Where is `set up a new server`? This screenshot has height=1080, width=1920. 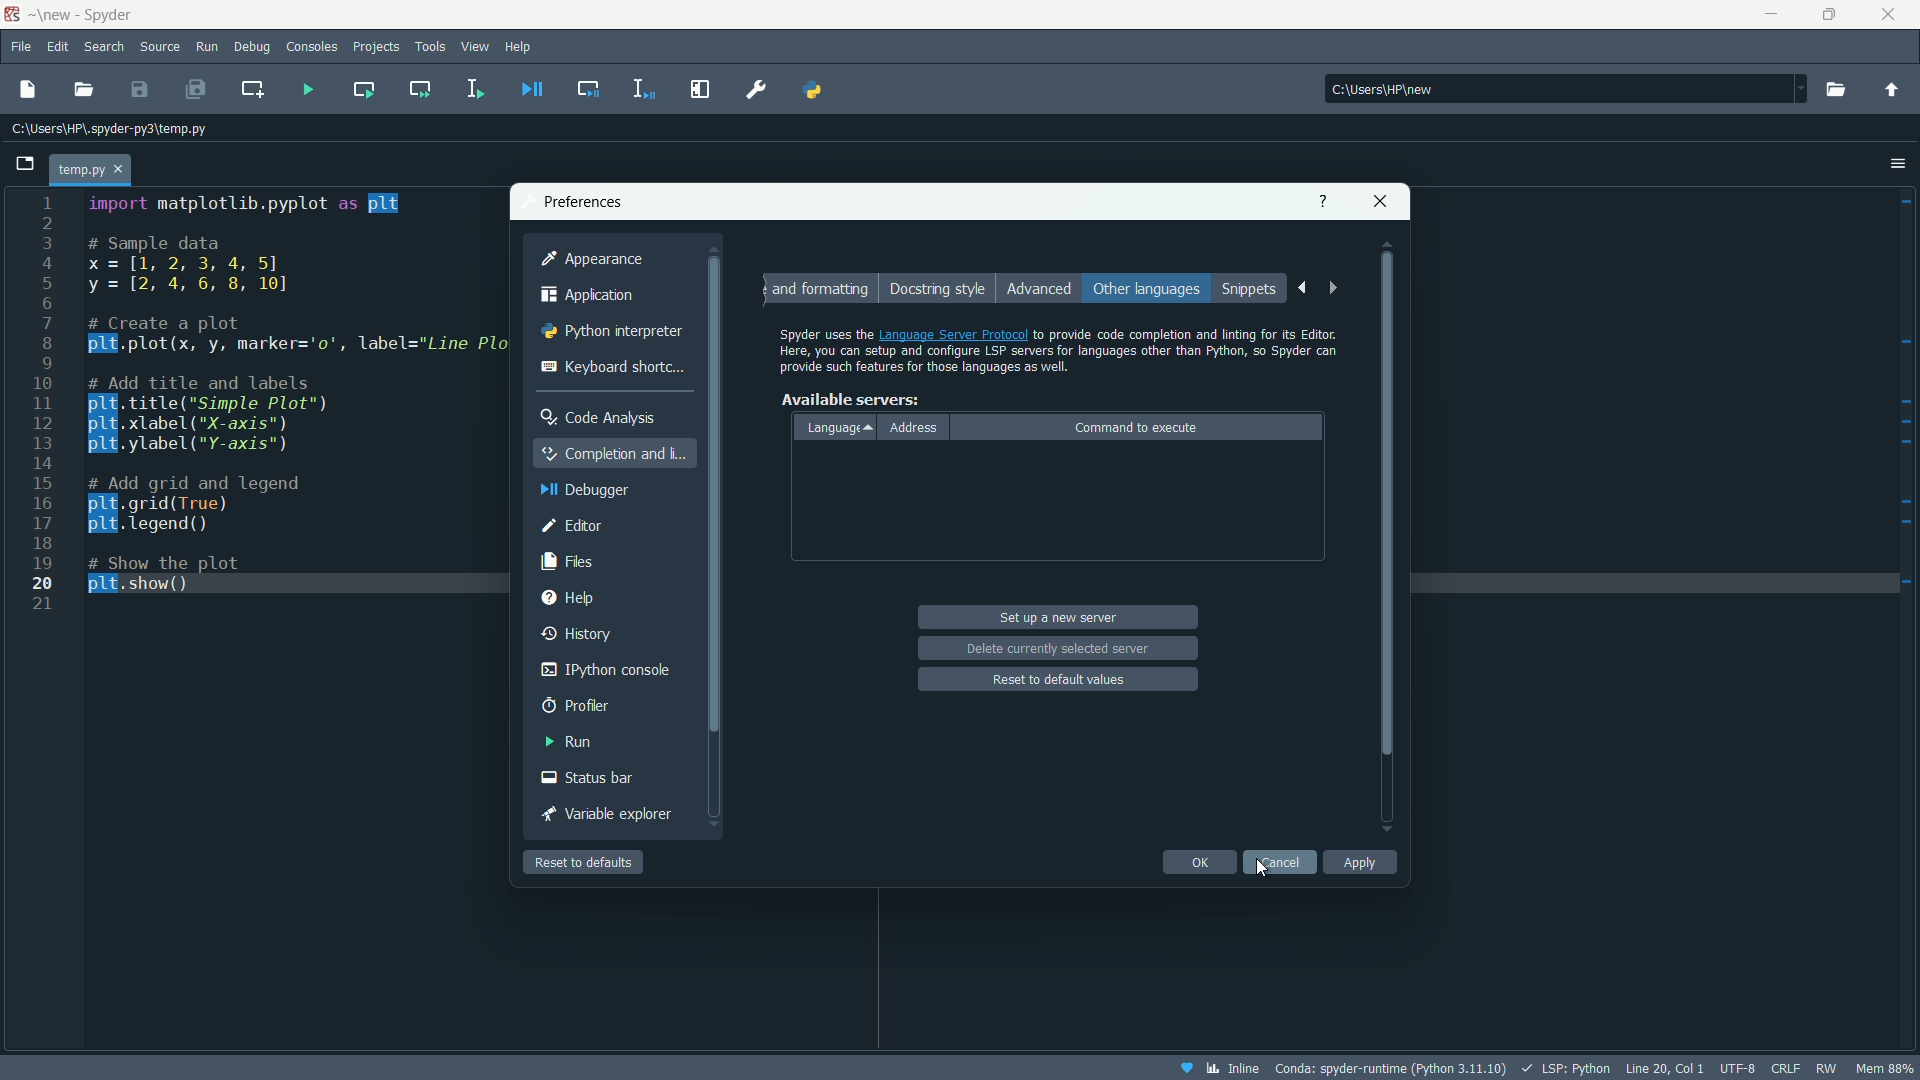
set up a new server is located at coordinates (1060, 618).